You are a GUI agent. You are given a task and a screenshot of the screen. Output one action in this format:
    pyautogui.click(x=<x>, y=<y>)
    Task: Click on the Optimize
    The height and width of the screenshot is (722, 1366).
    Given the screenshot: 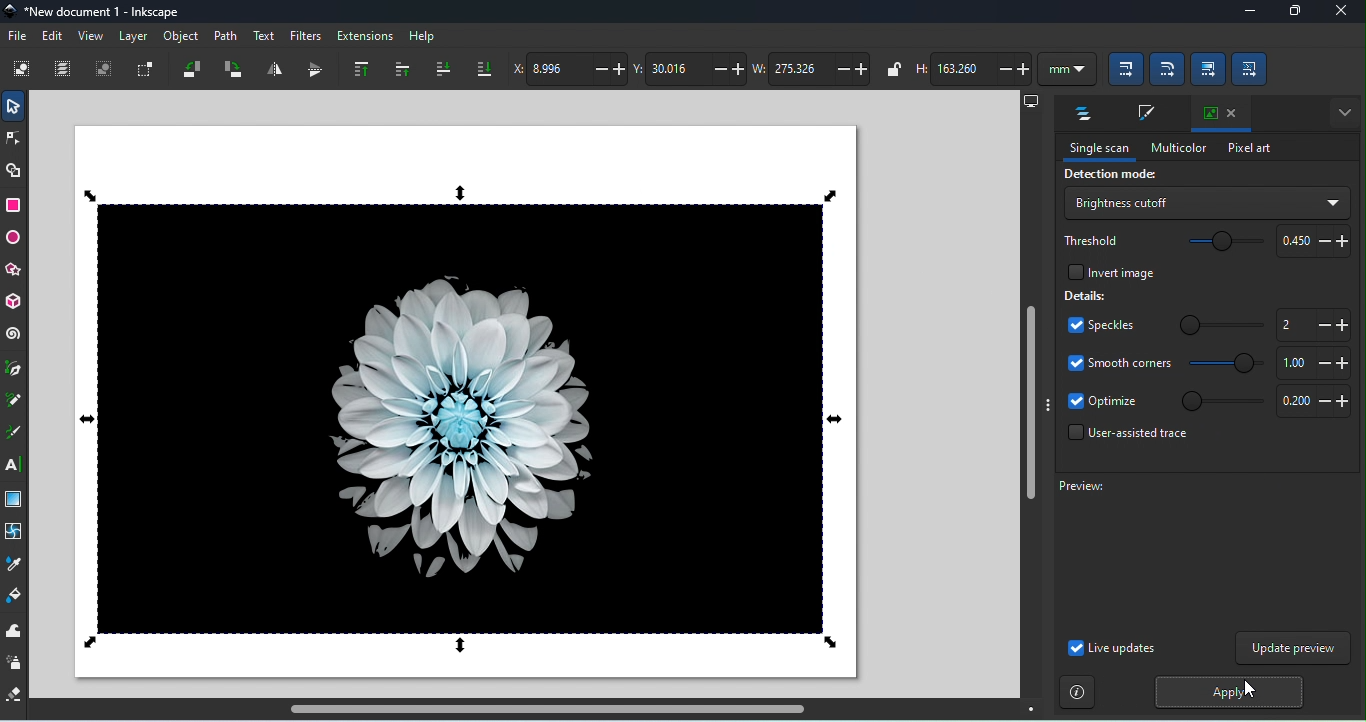 What is the action you would take?
    pyautogui.click(x=1314, y=402)
    